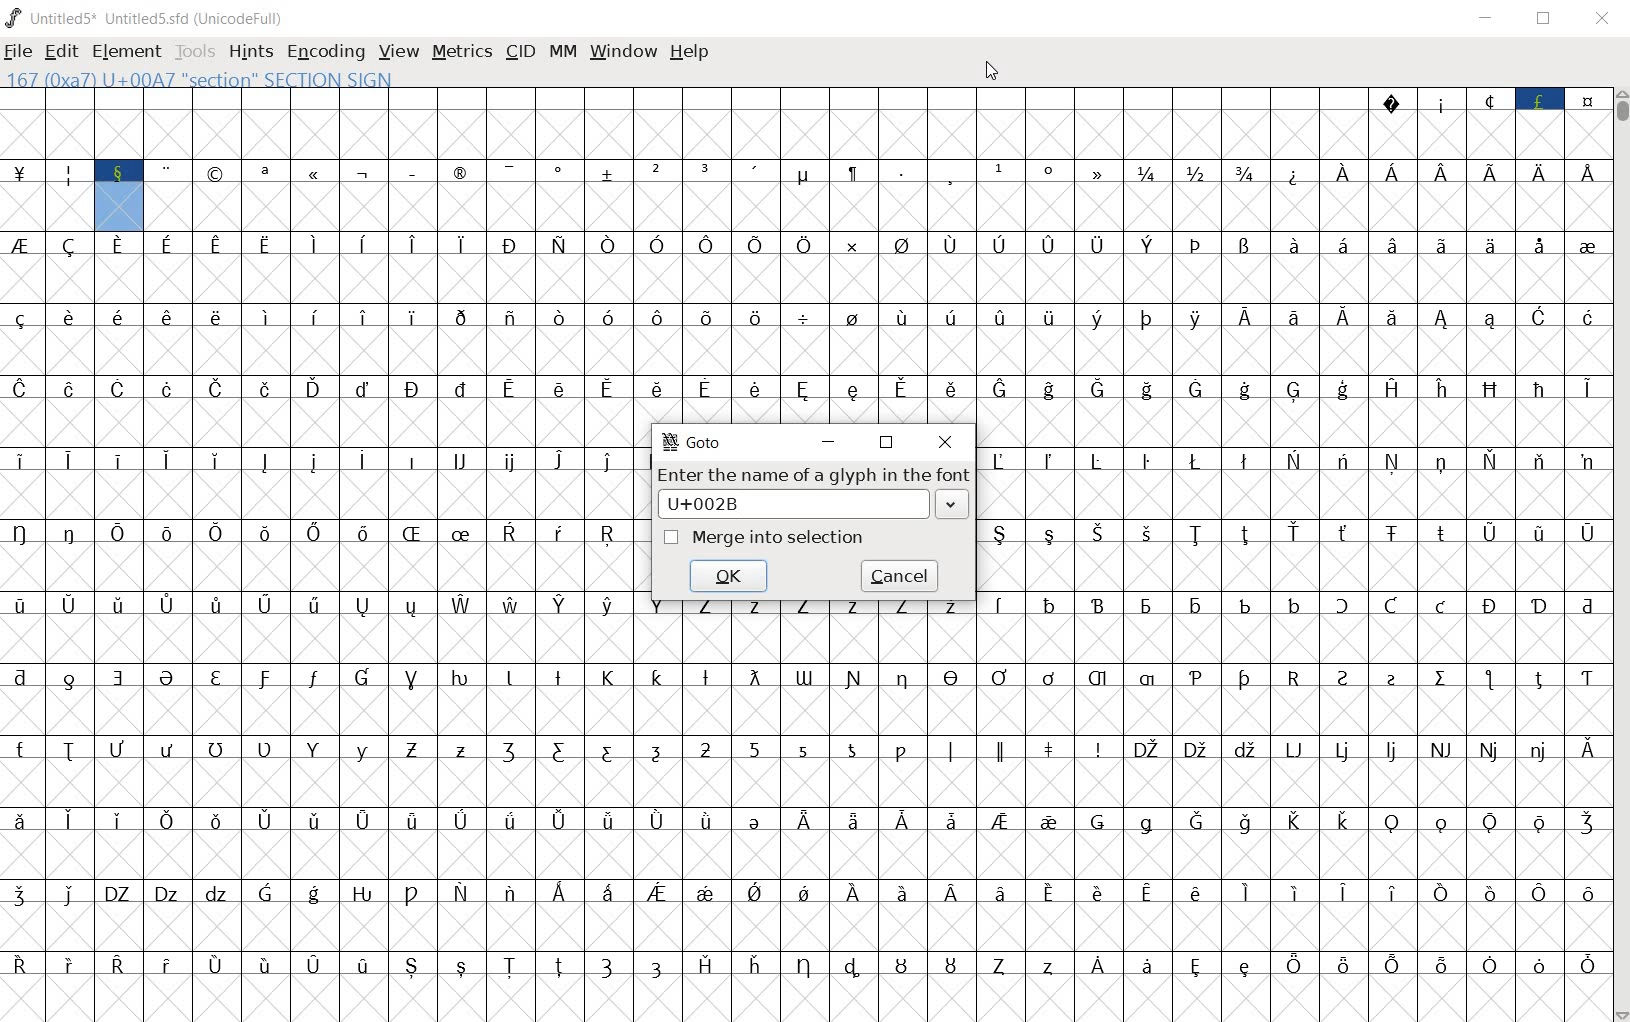  I want to click on , so click(96, 988).